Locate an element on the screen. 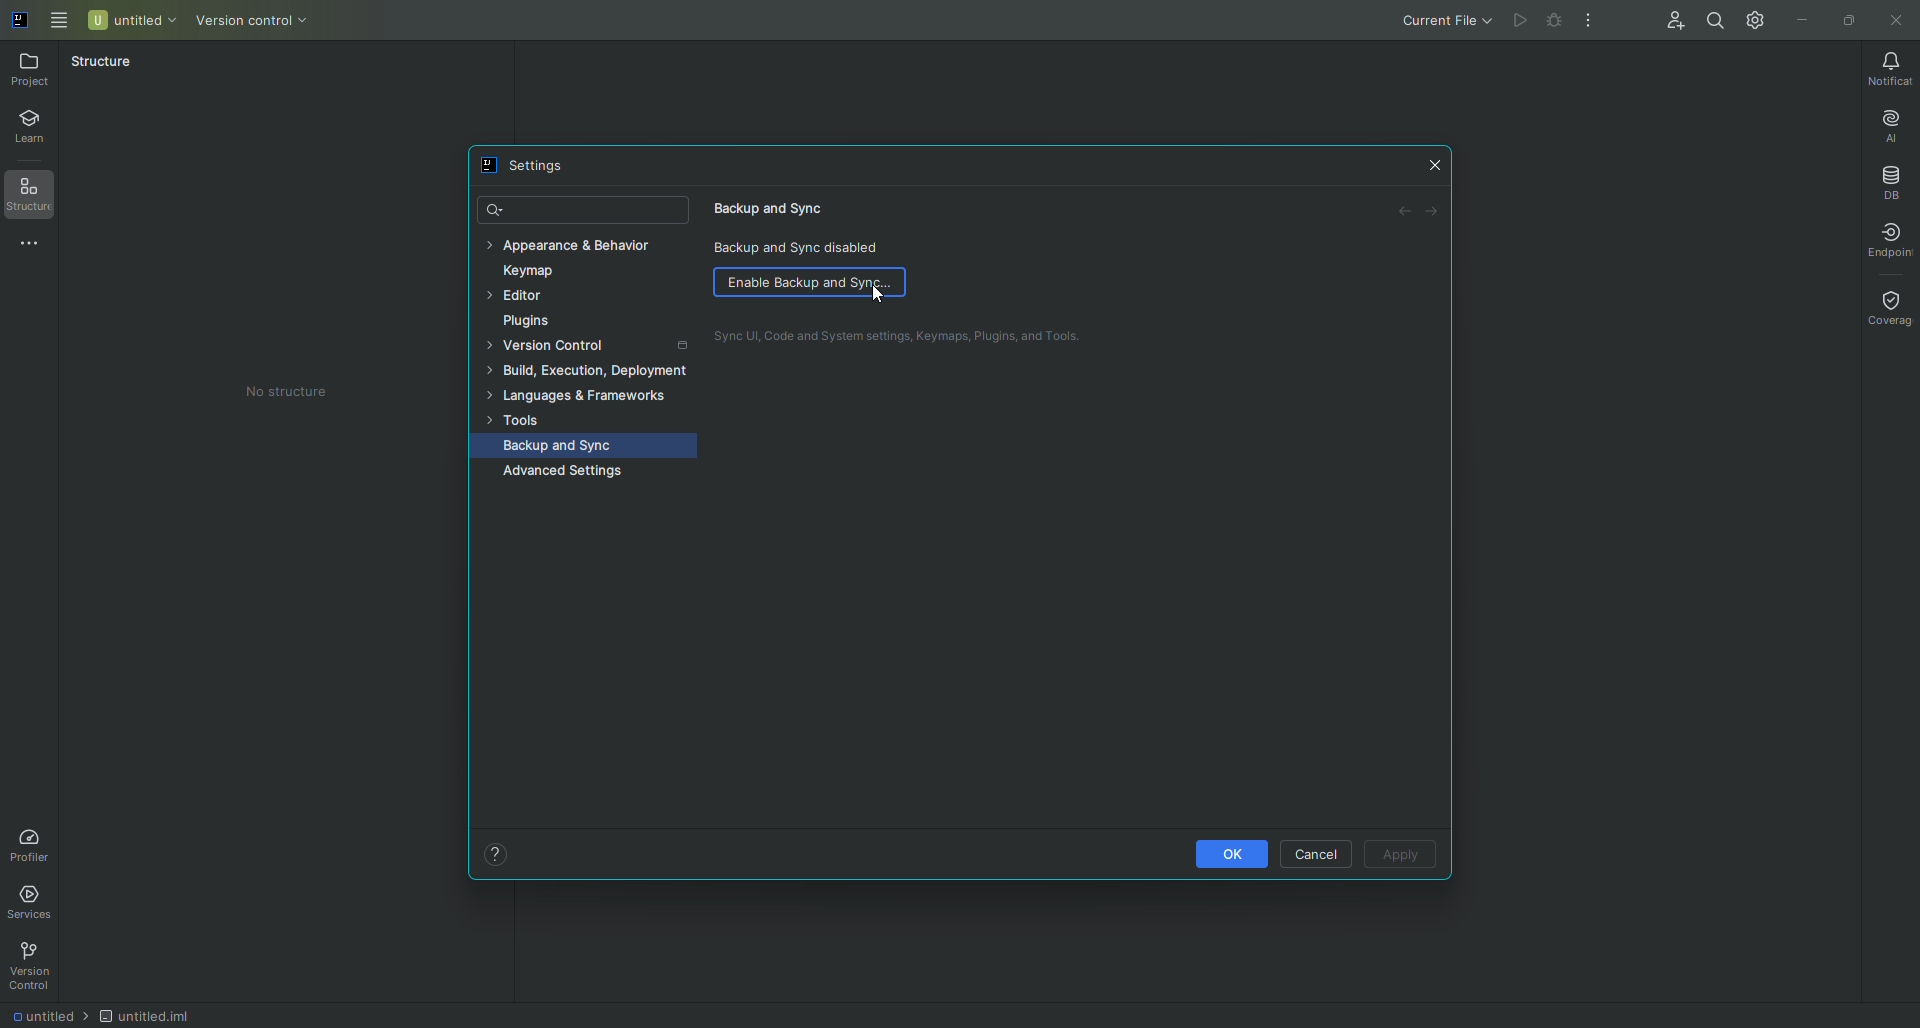 The image size is (1920, 1028). Back is located at coordinates (1399, 214).